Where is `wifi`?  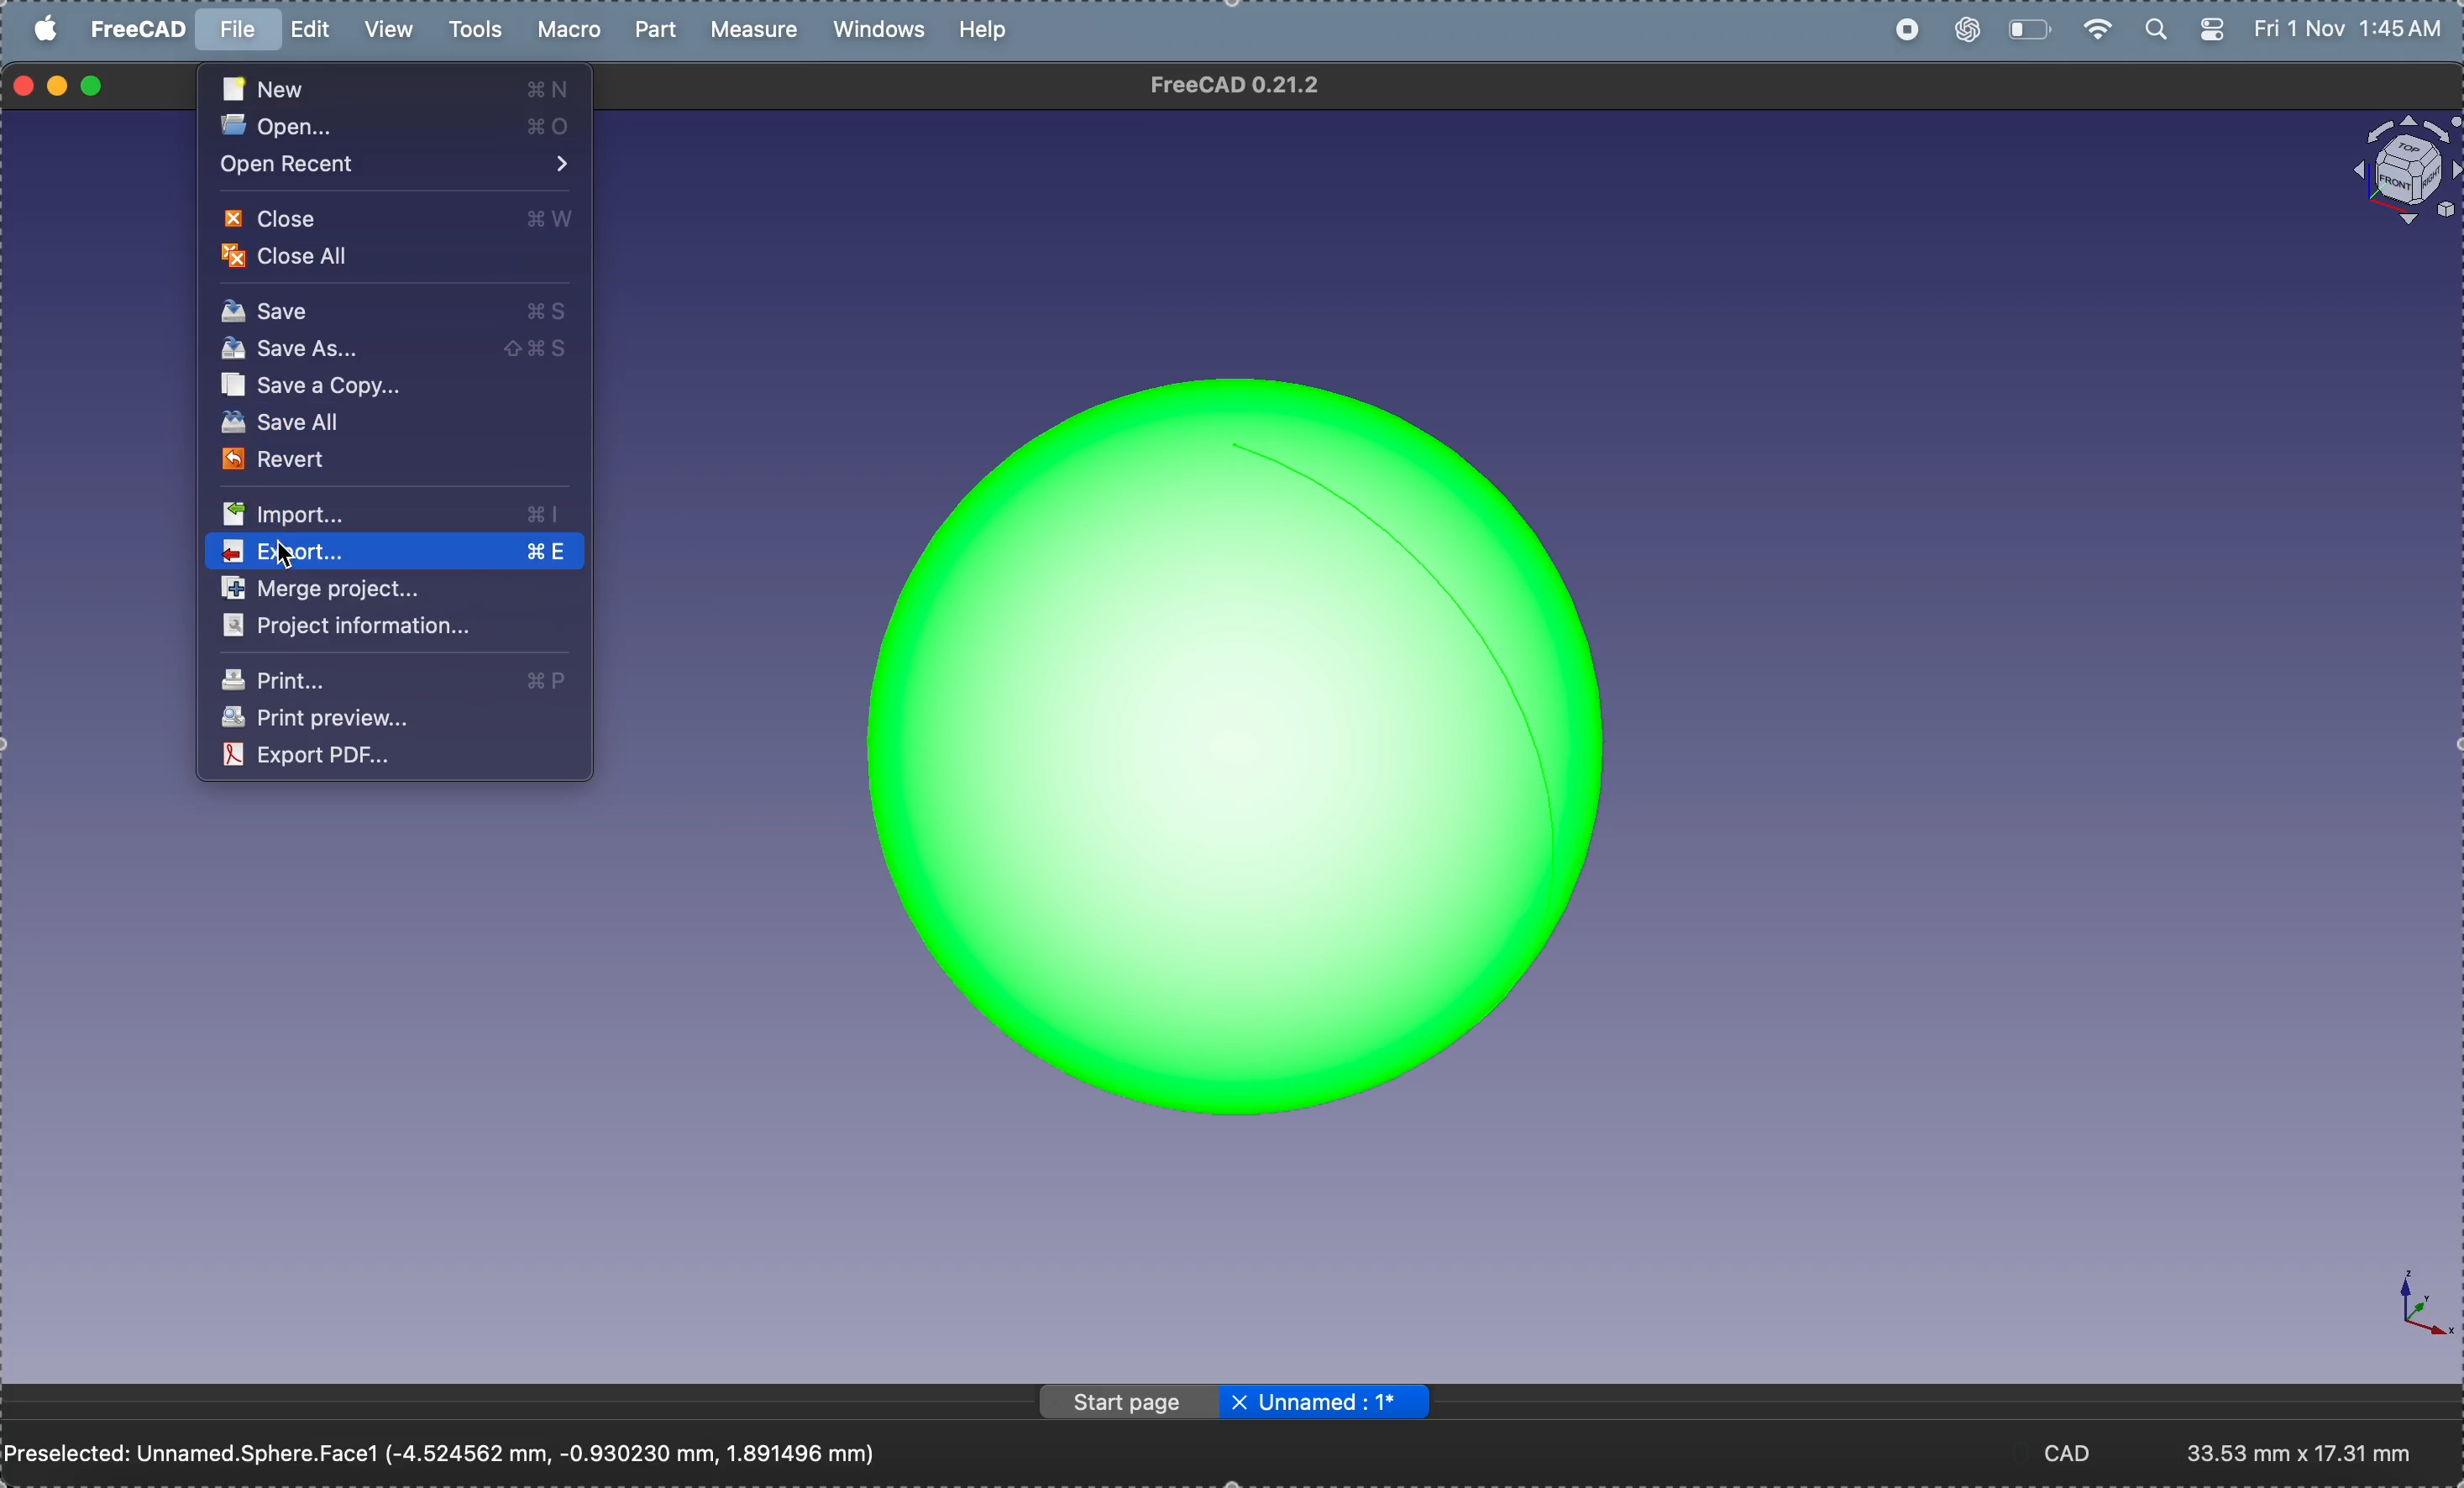 wifi is located at coordinates (2096, 27).